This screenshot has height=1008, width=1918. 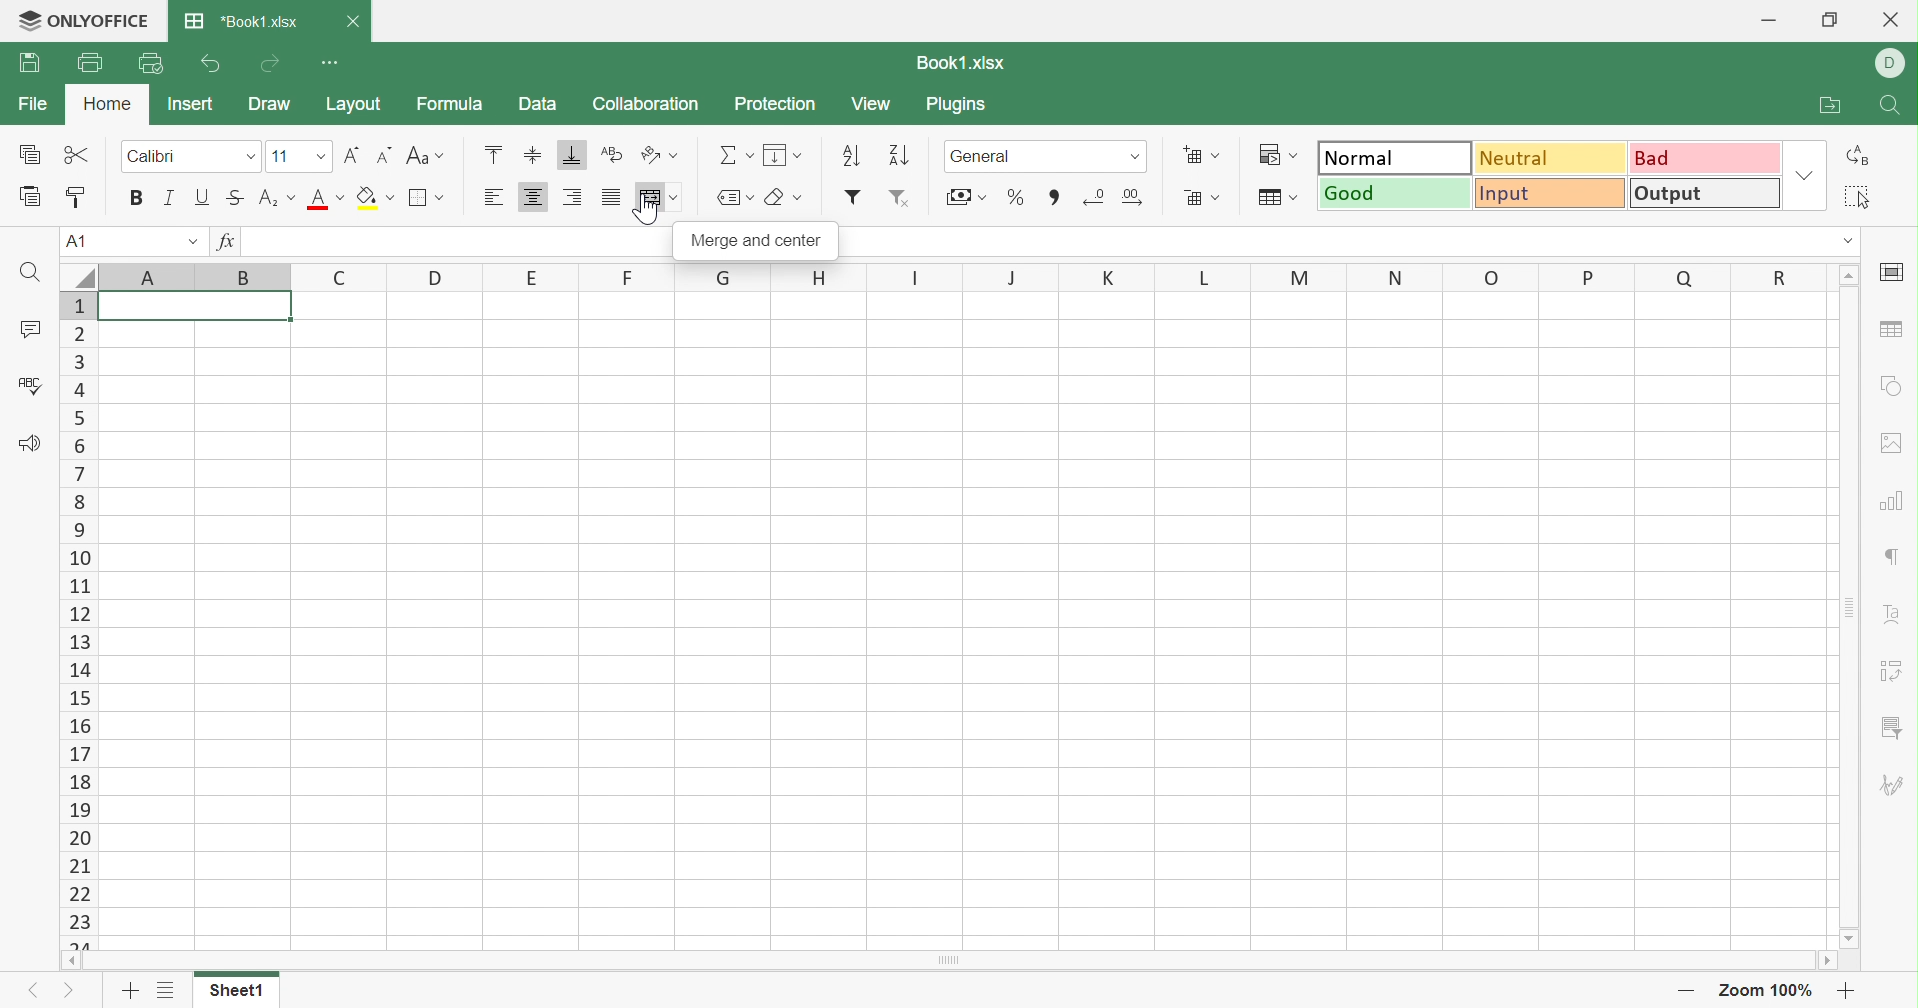 What do you see at coordinates (1896, 618) in the screenshot?
I see `Text Art settings` at bounding box center [1896, 618].